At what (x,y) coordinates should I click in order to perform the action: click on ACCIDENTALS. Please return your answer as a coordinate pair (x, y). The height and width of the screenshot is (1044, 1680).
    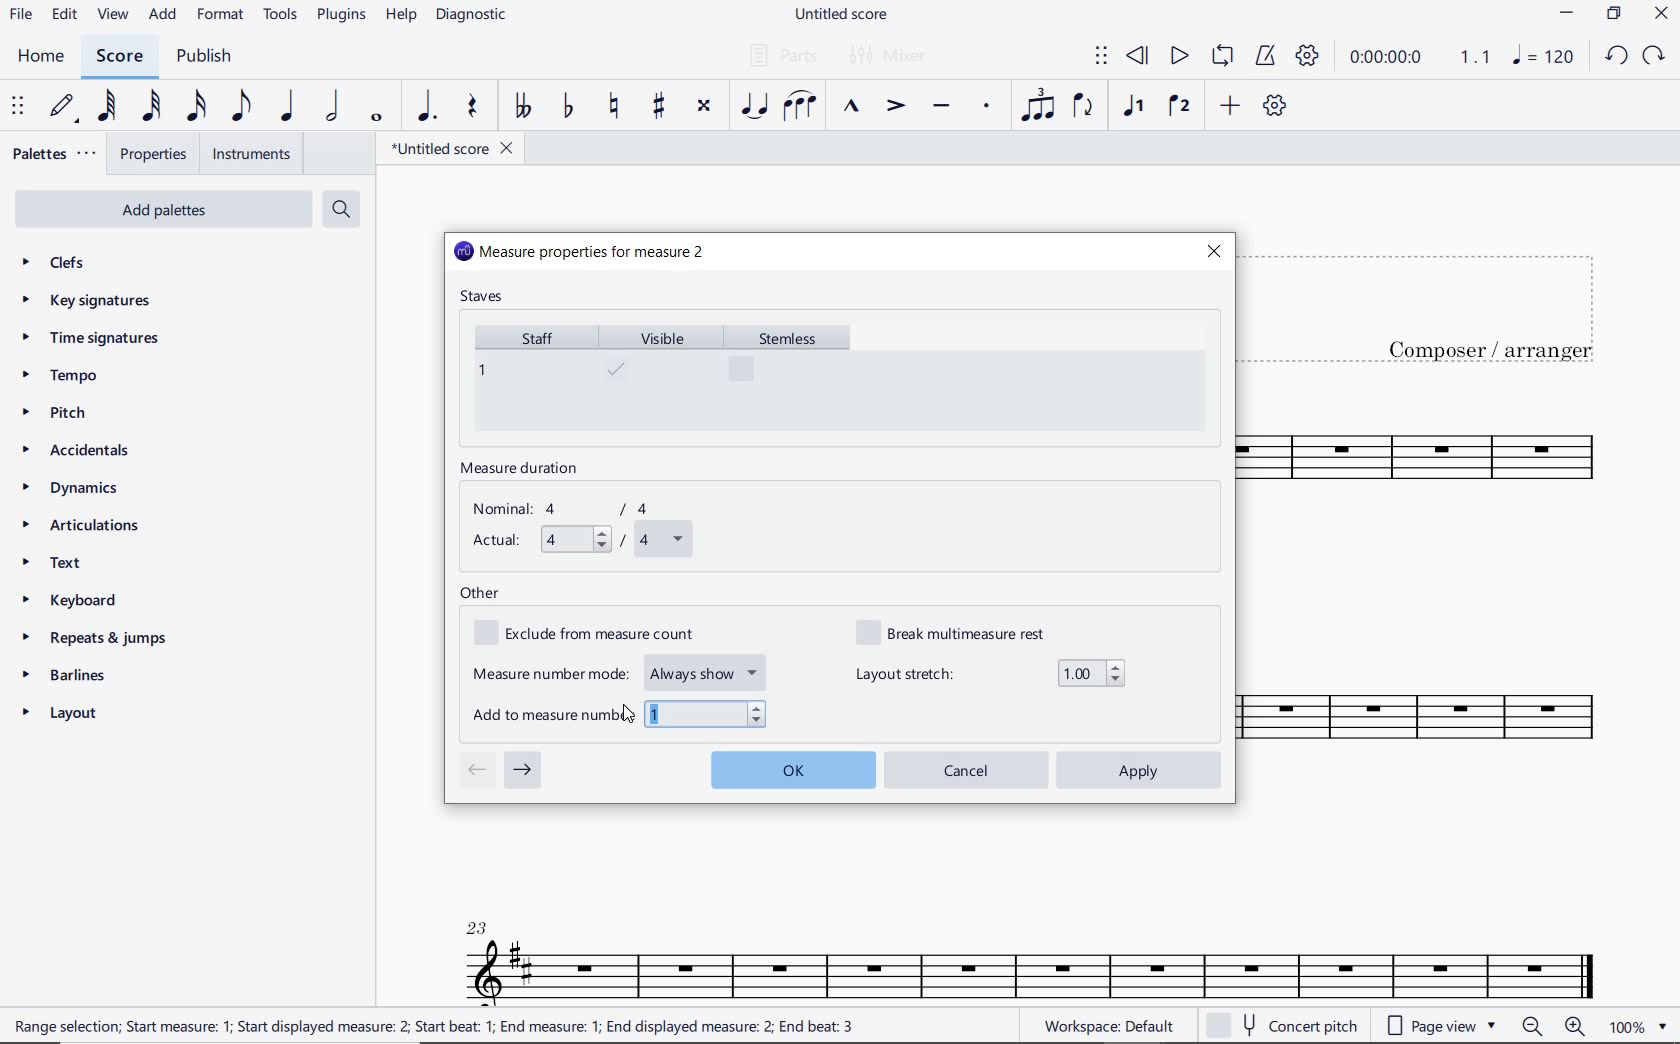
    Looking at the image, I should click on (85, 450).